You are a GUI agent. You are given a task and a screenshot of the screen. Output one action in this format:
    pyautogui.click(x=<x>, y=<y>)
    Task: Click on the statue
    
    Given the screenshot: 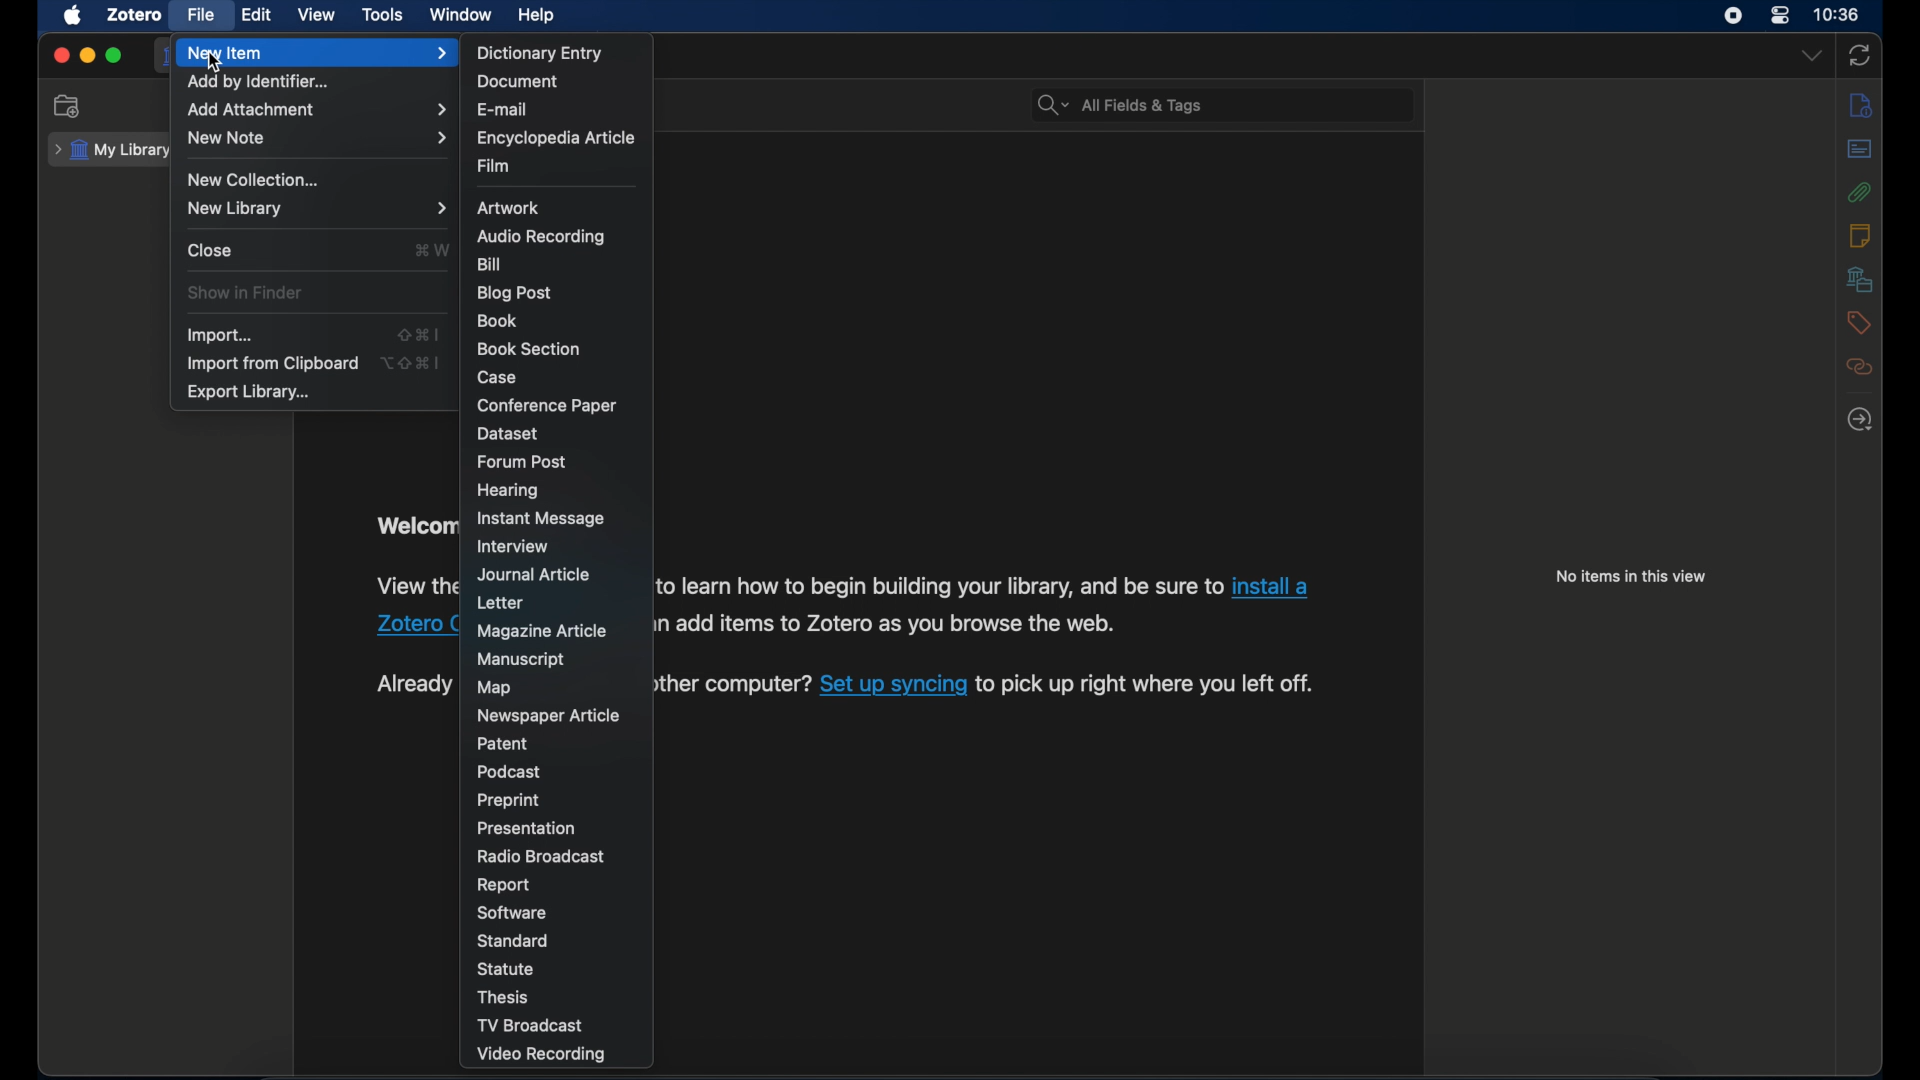 What is the action you would take?
    pyautogui.click(x=506, y=968)
    